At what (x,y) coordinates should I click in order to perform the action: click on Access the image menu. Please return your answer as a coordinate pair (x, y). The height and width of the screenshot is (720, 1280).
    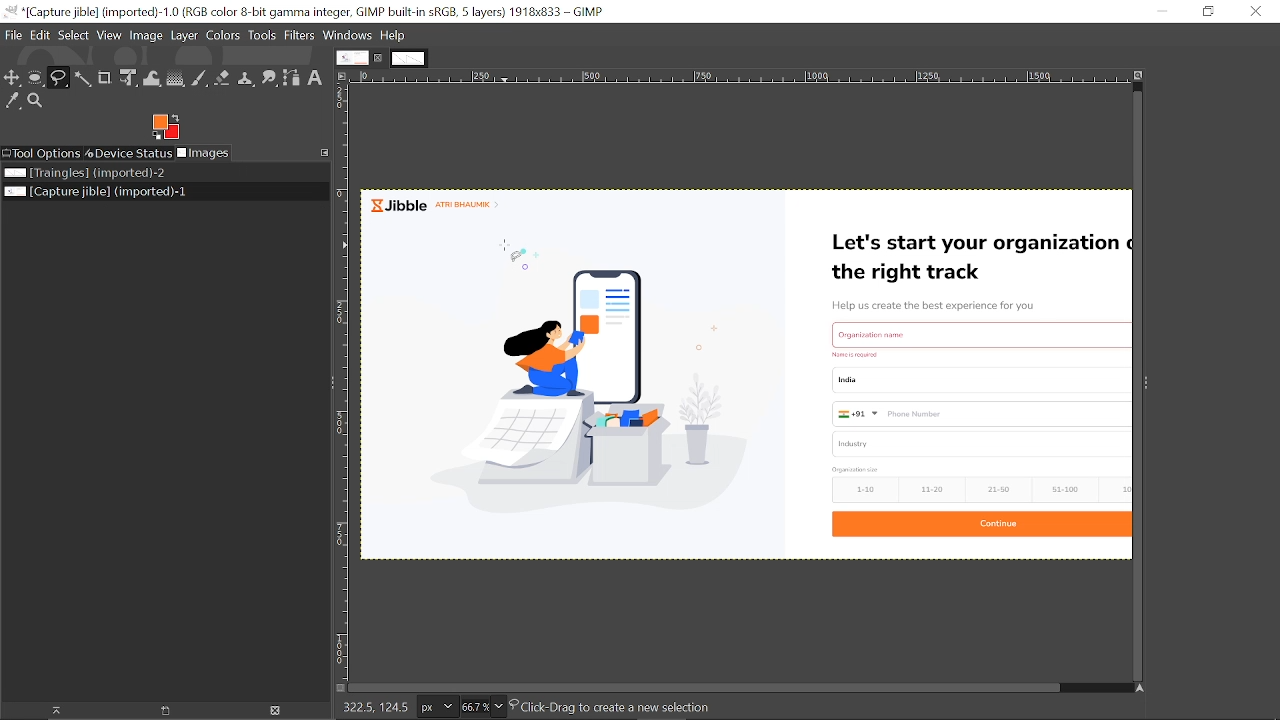
    Looking at the image, I should click on (344, 77).